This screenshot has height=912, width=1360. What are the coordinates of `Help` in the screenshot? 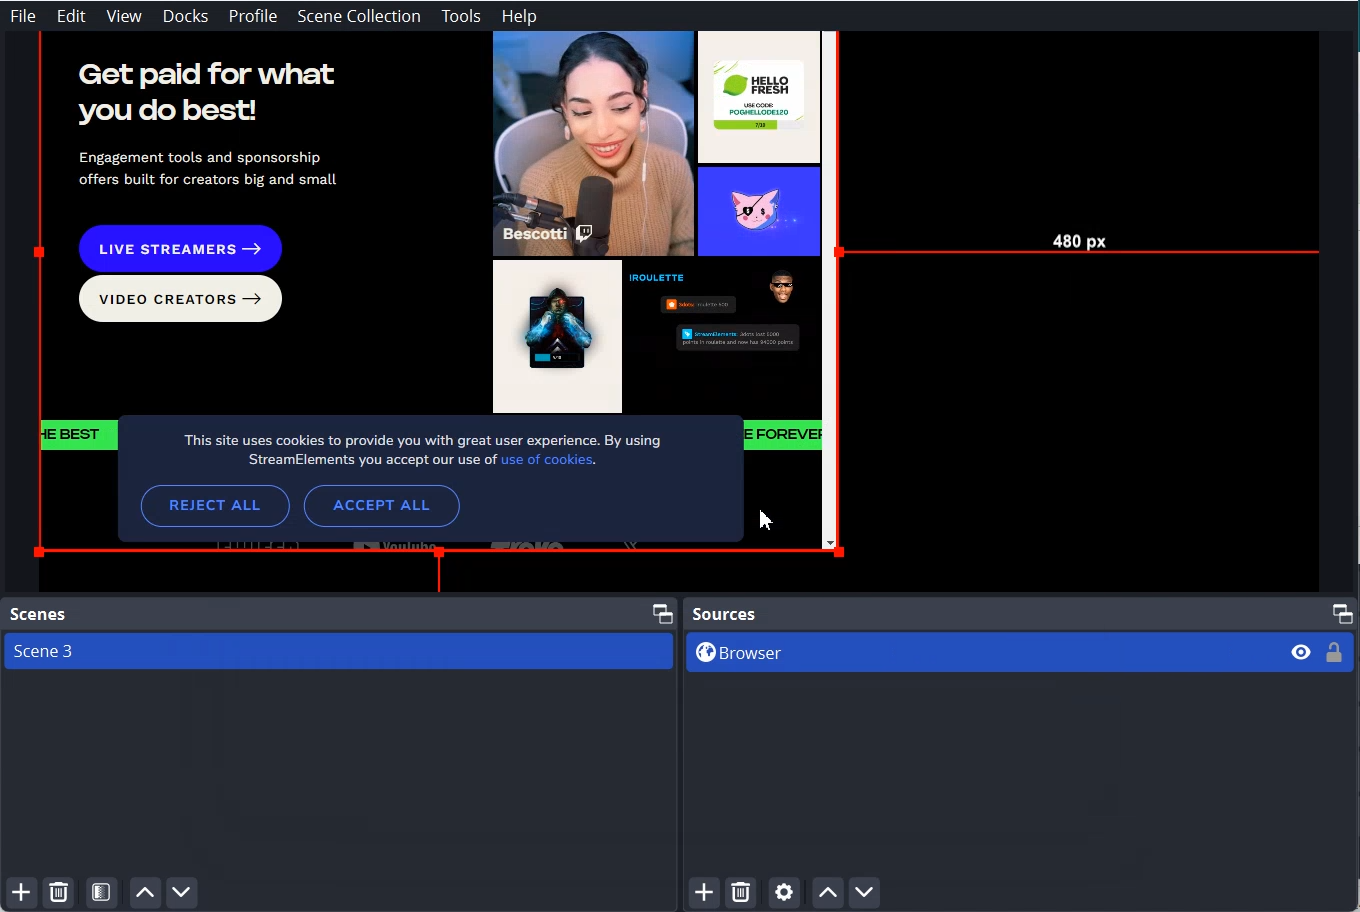 It's located at (519, 17).